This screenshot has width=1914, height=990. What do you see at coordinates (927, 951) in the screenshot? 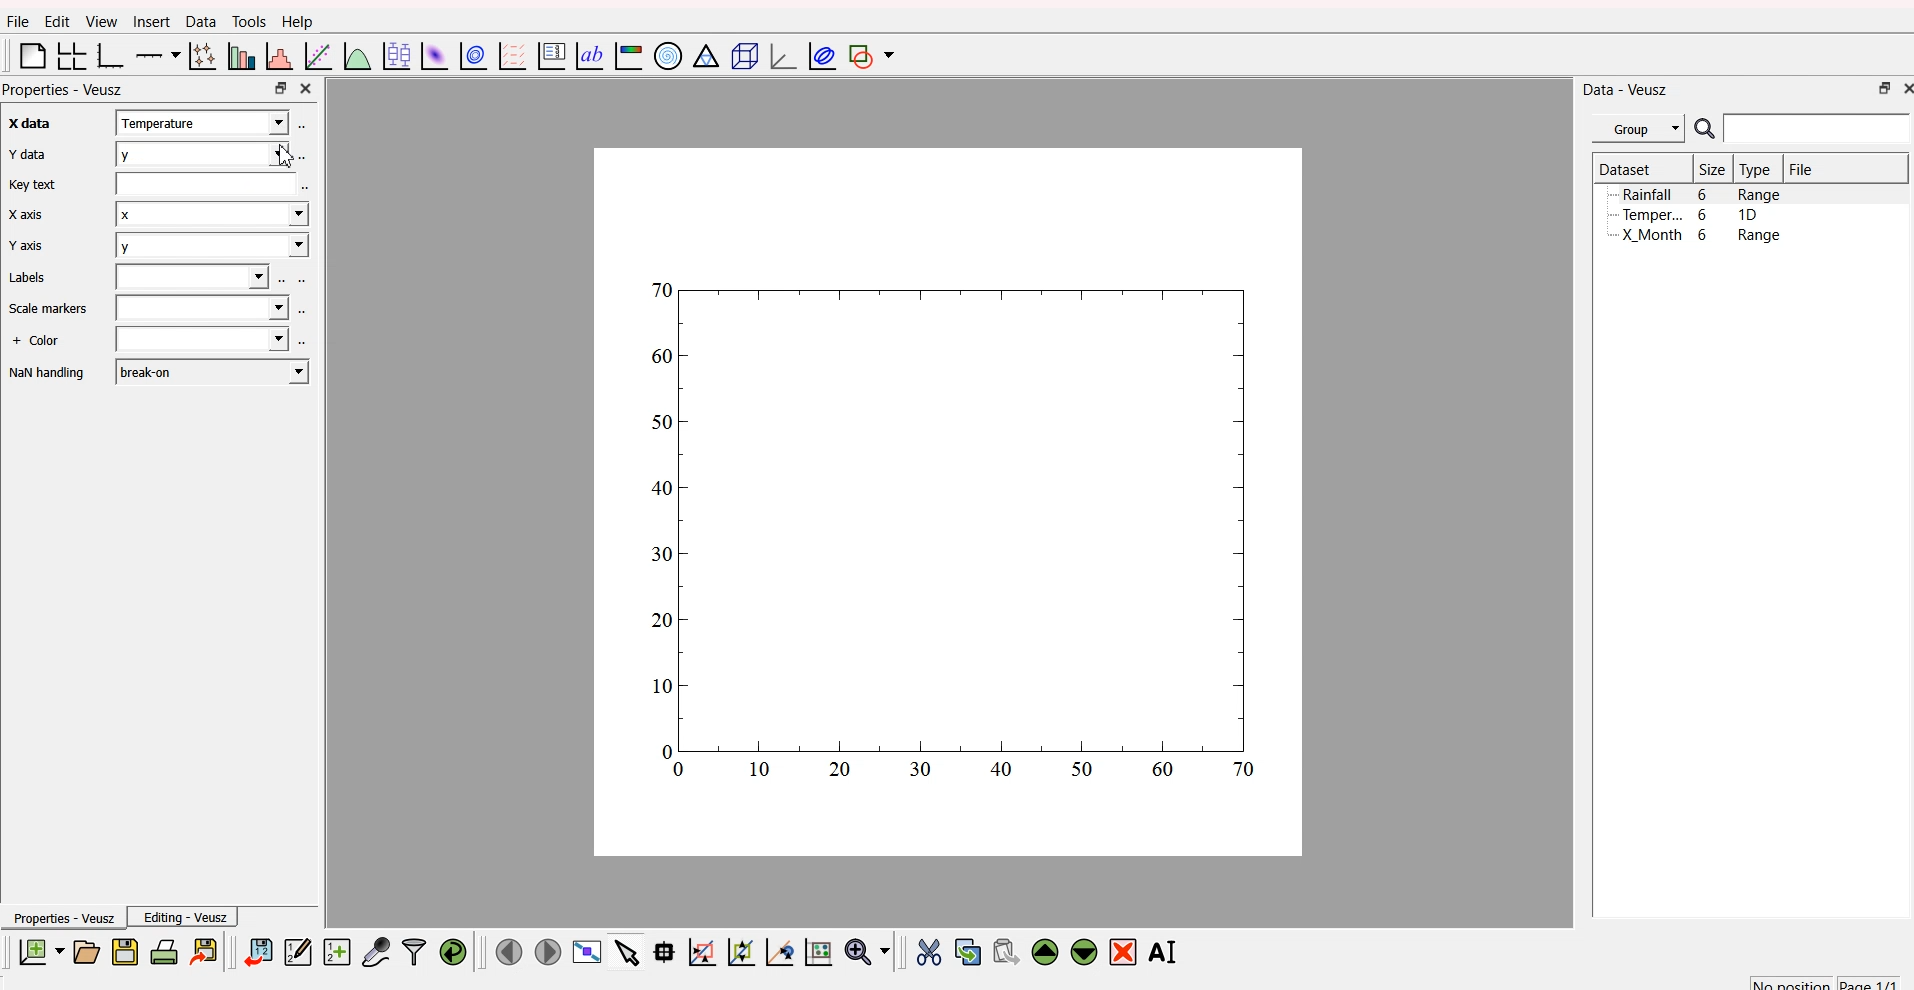
I see `cut the widget` at bounding box center [927, 951].